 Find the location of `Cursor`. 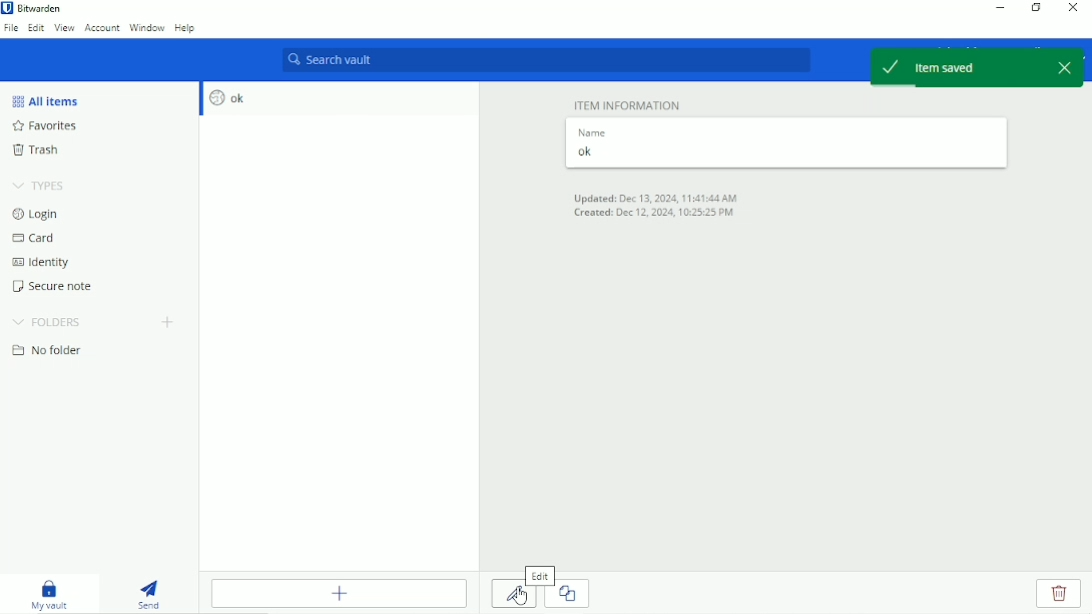

Cursor is located at coordinates (520, 598).